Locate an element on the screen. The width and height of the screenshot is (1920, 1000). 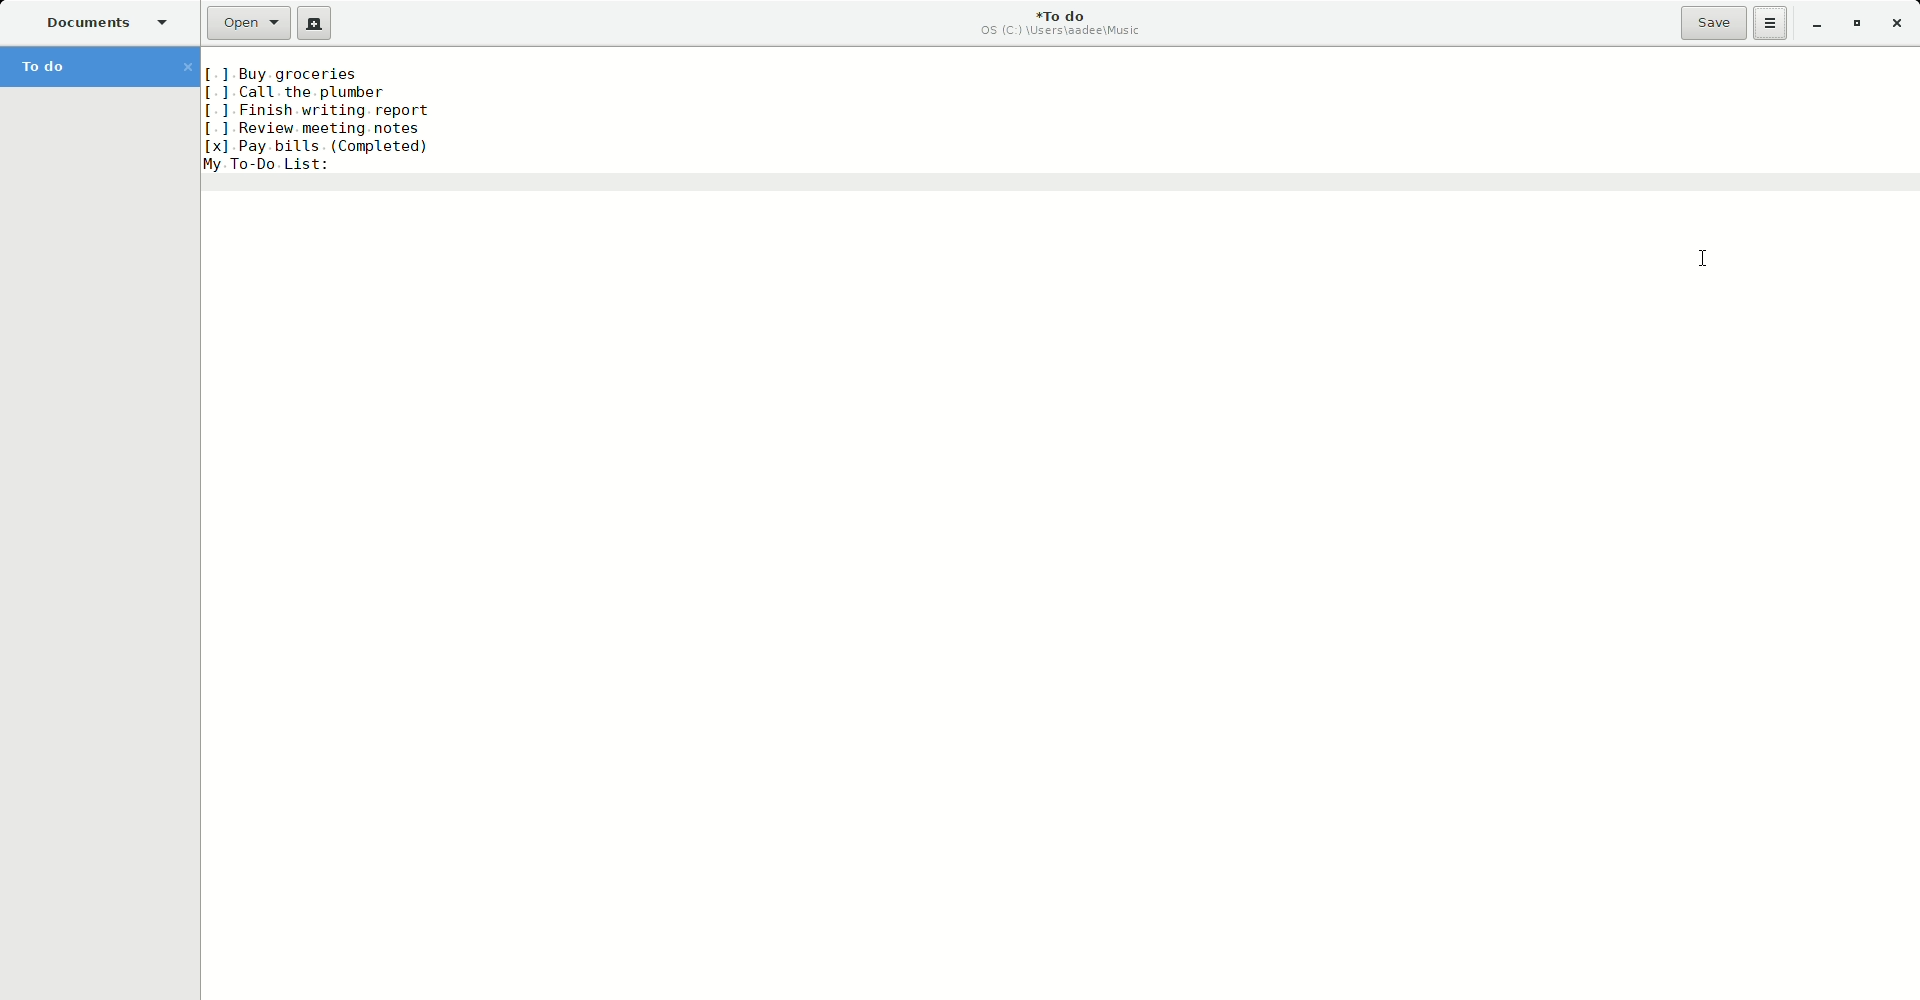
Cursor is located at coordinates (1700, 256).